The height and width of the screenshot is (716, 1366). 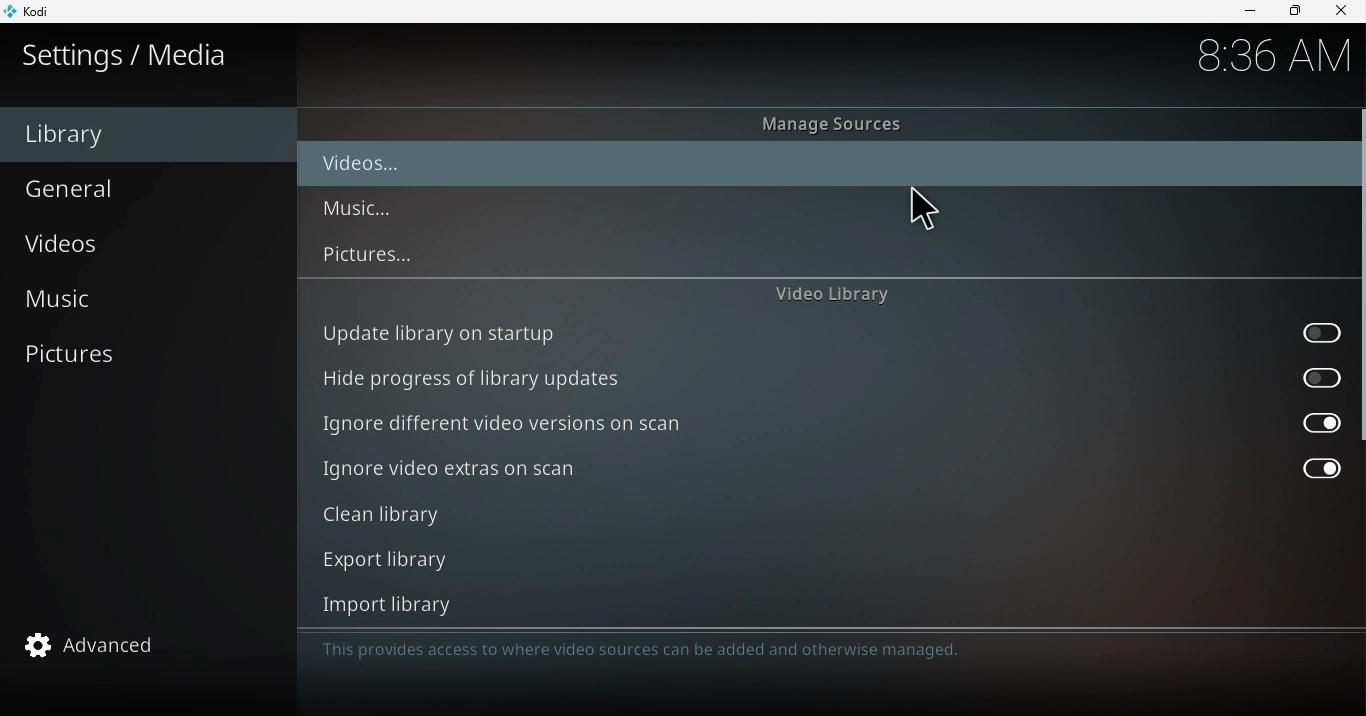 I want to click on Minimize, so click(x=1242, y=12).